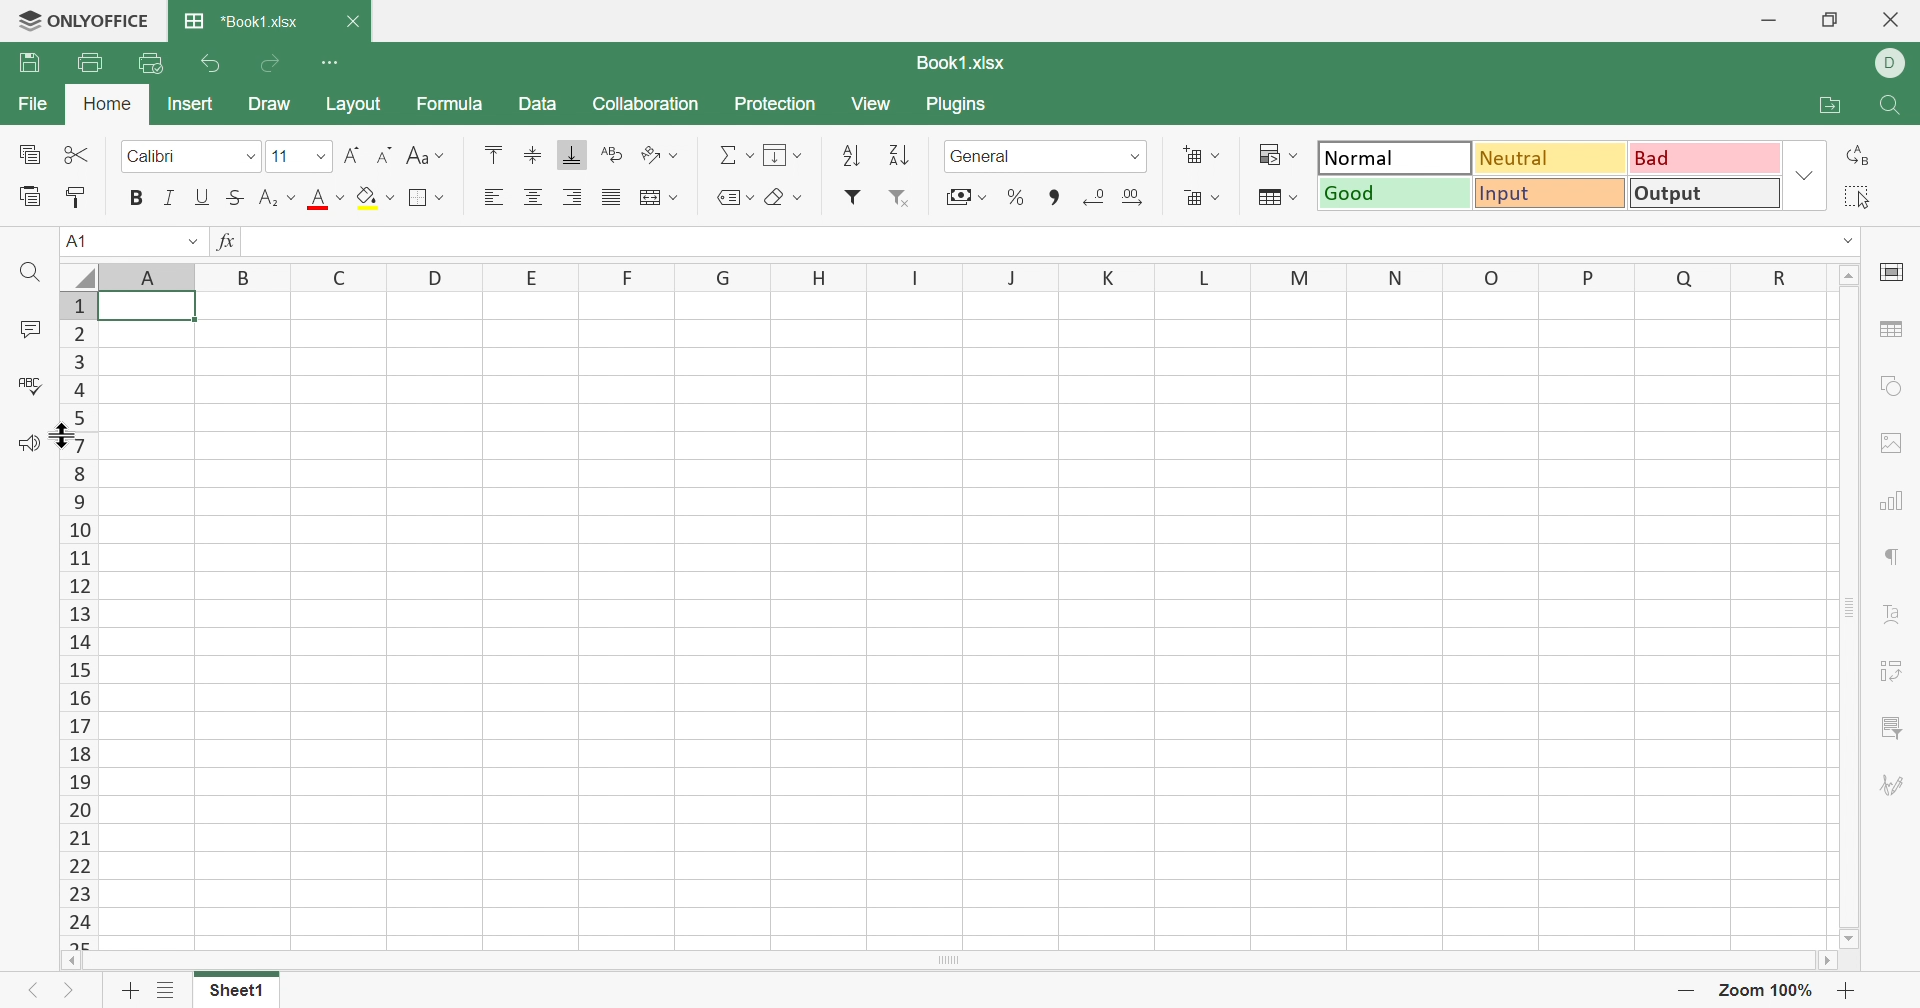 This screenshot has height=1008, width=1920. Describe the element at coordinates (645, 102) in the screenshot. I see `Collaboration` at that location.